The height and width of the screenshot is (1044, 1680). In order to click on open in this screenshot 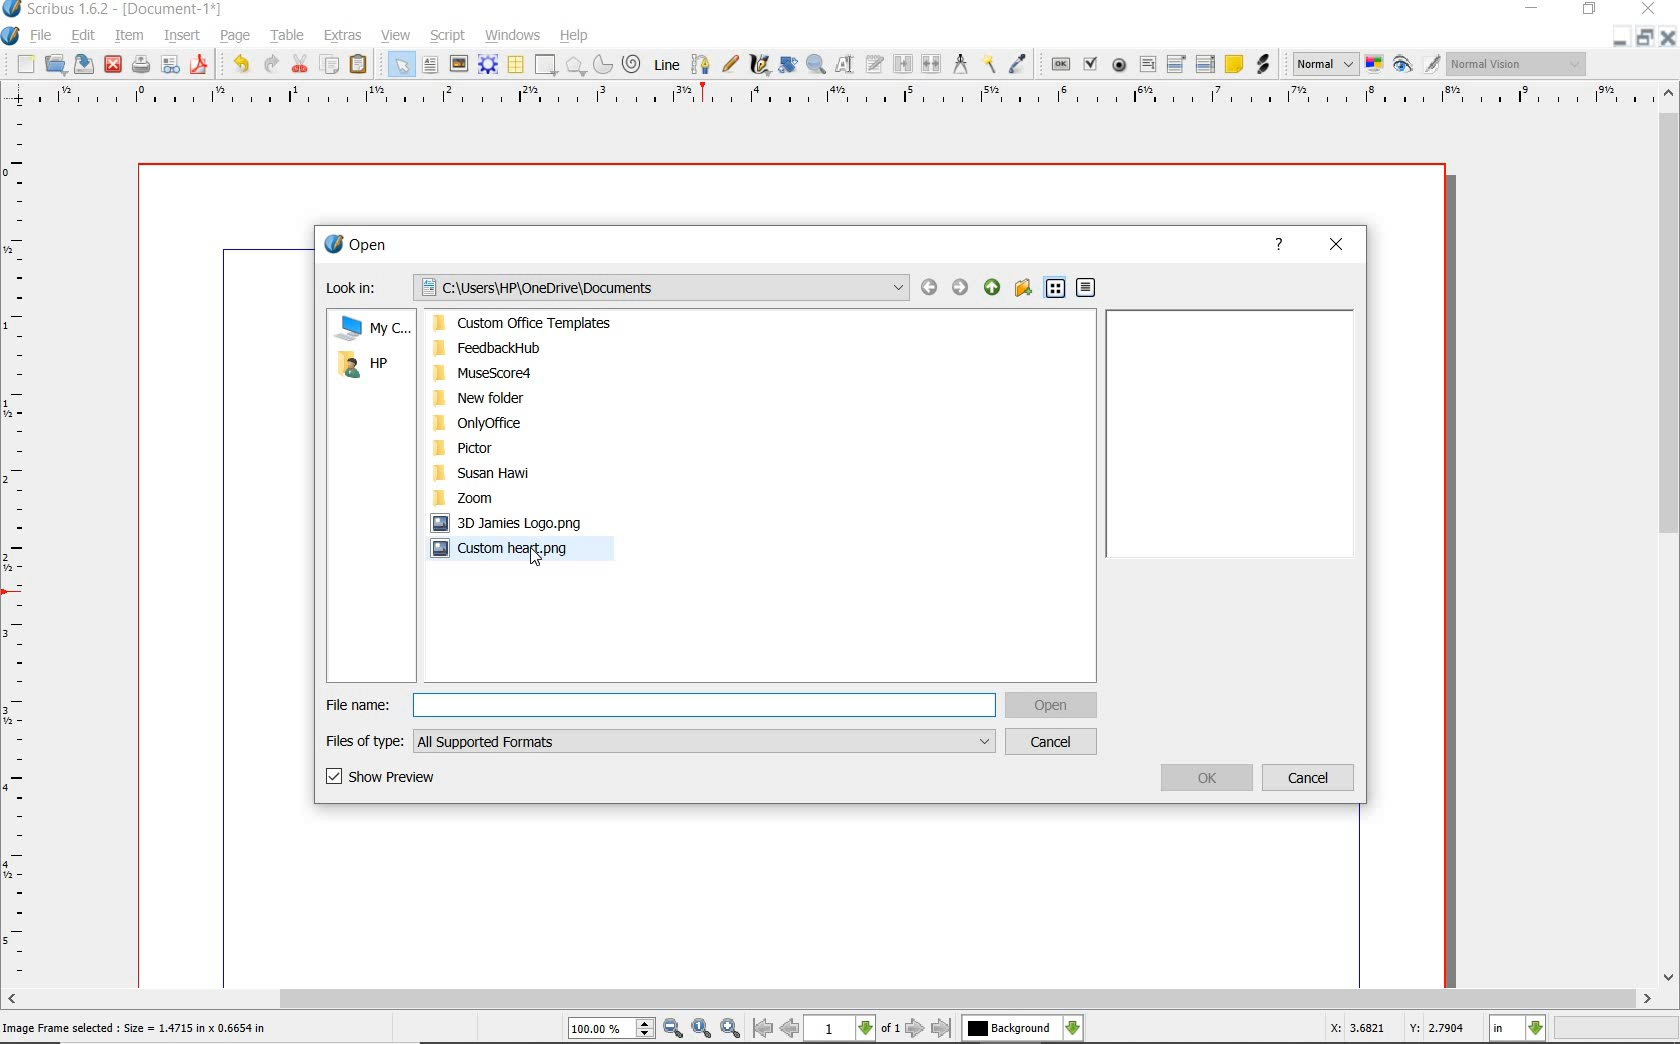, I will do `click(357, 245)`.